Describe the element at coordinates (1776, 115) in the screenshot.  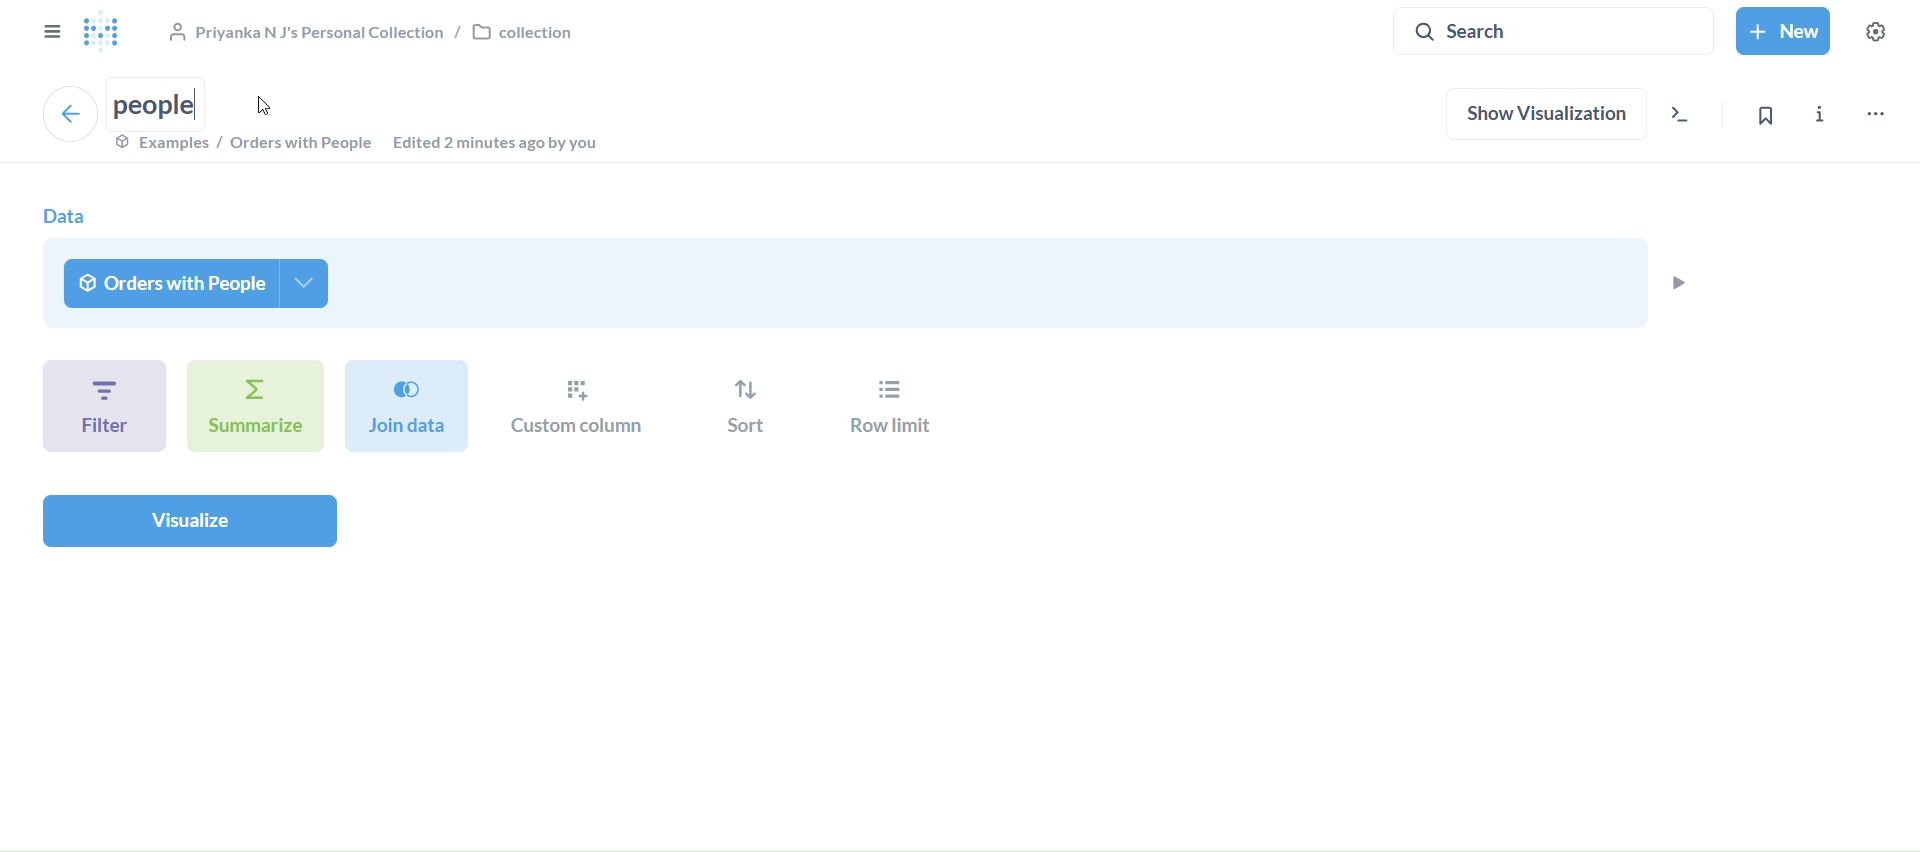
I see `bookmark ` at that location.